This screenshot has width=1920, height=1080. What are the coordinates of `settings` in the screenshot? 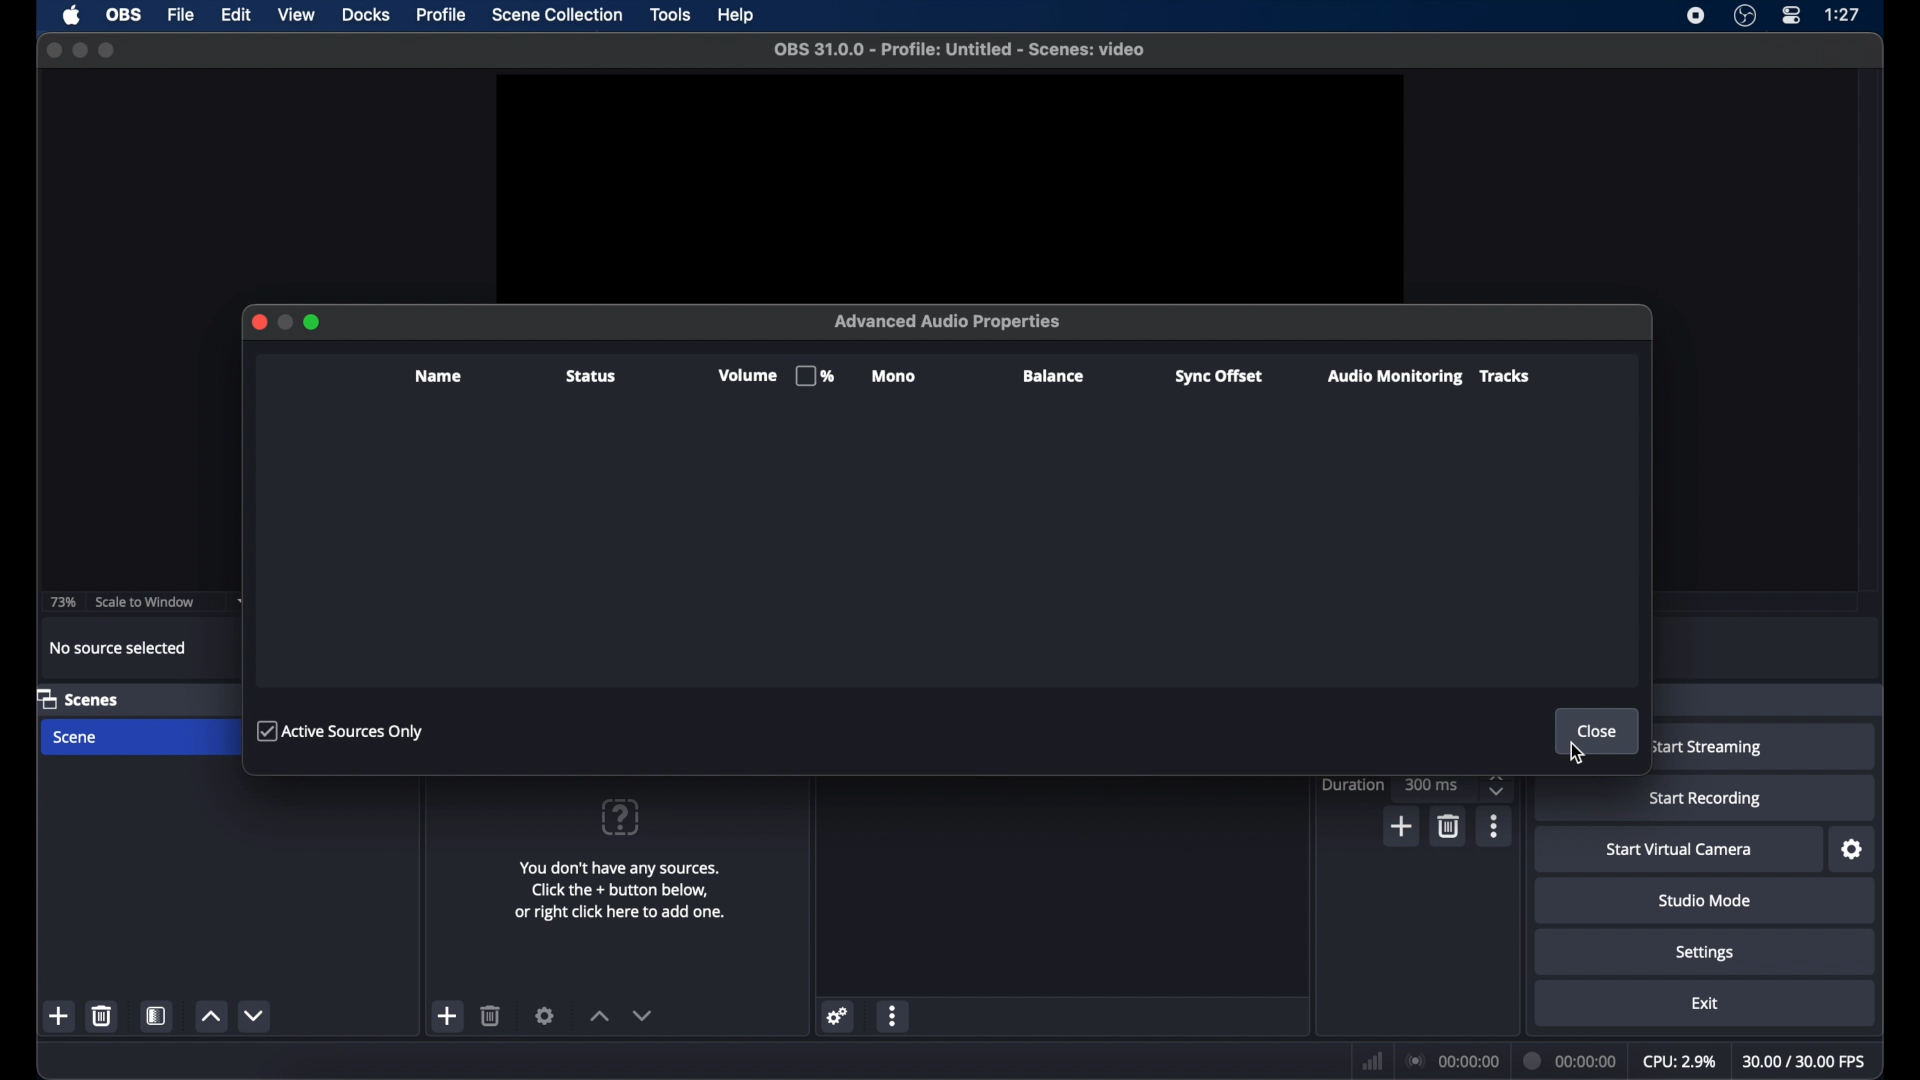 It's located at (1706, 954).